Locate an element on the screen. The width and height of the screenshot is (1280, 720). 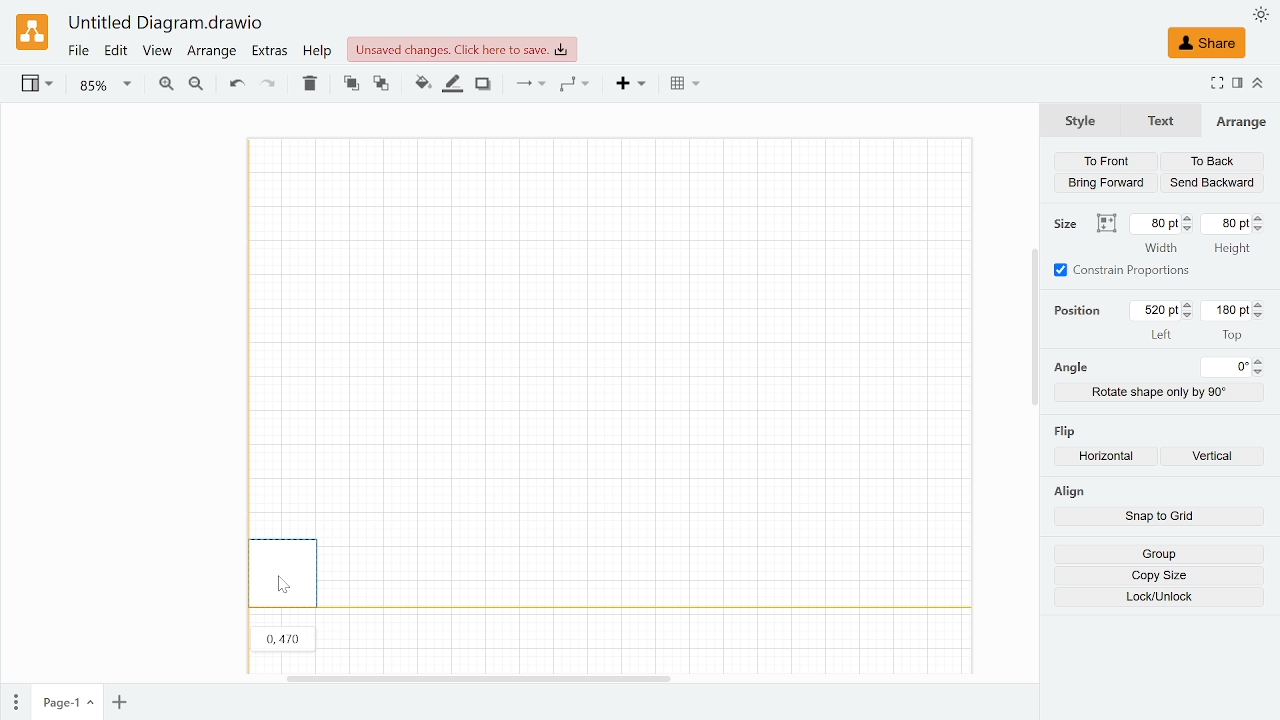
Flip vertically is located at coordinates (1218, 458).